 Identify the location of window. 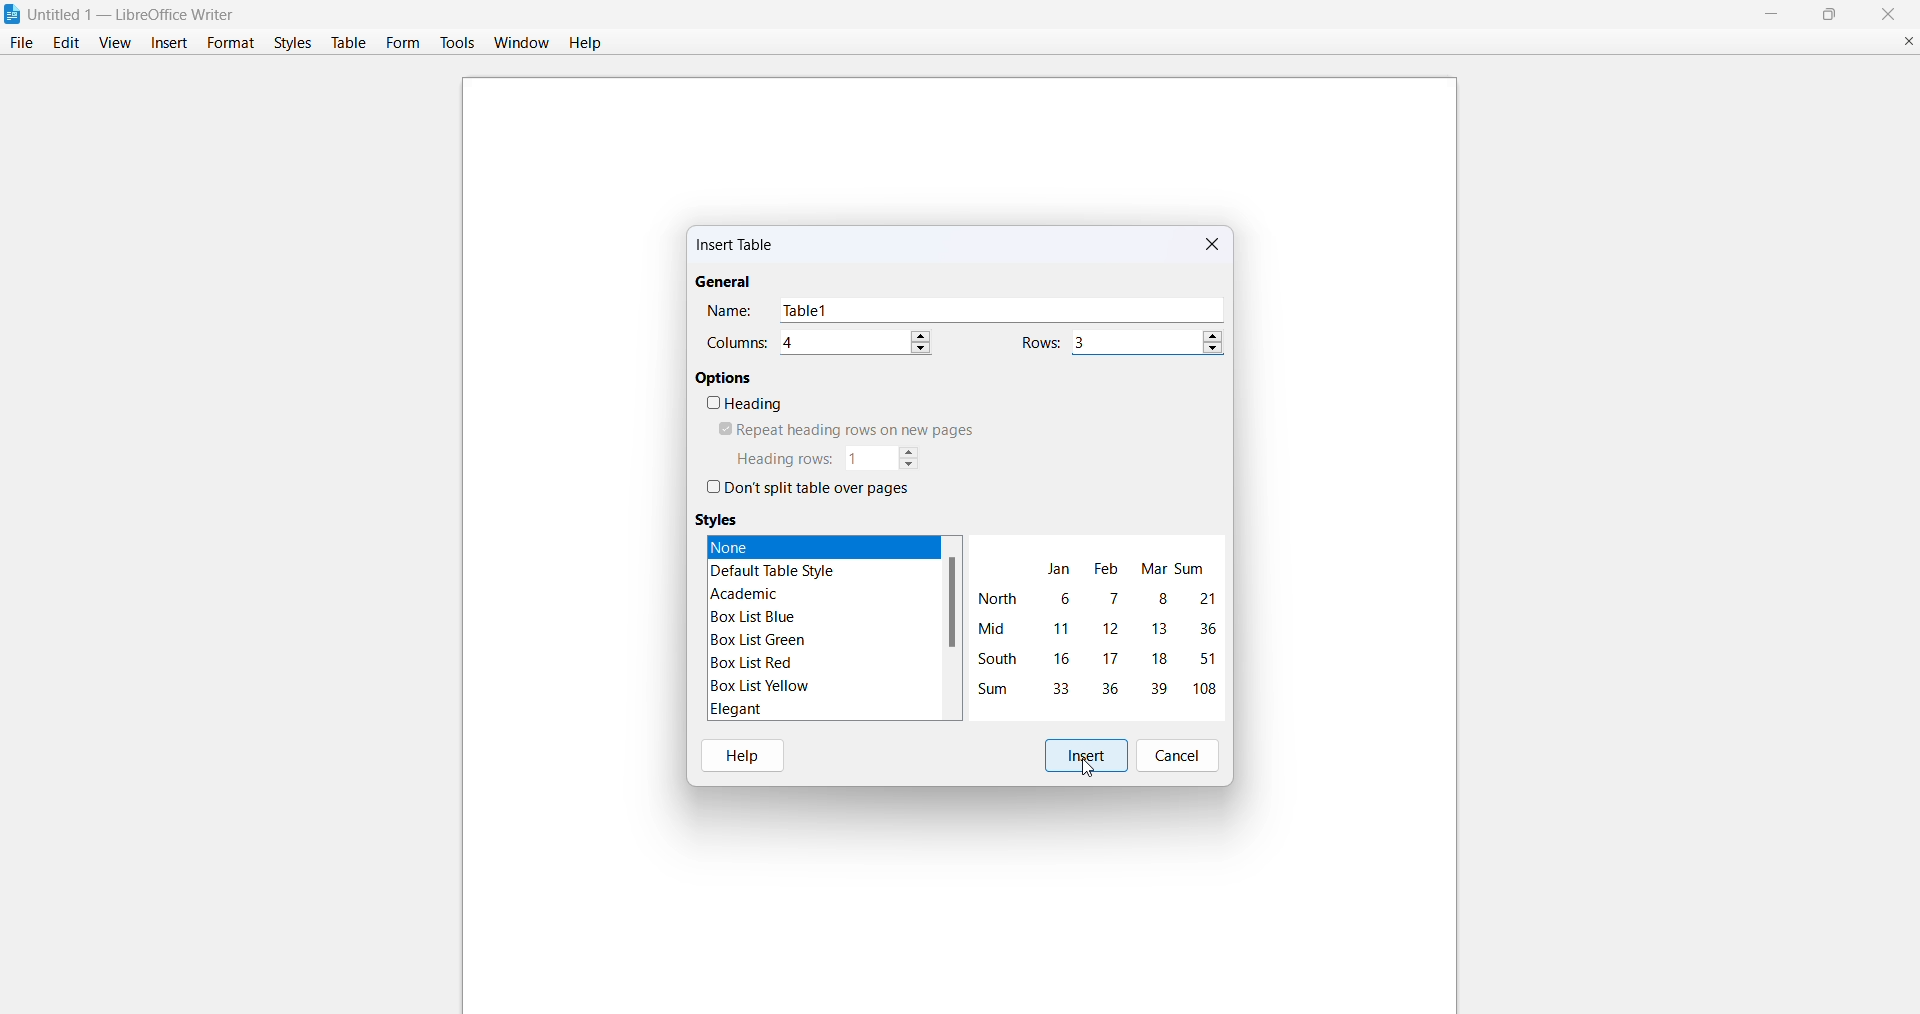
(518, 42).